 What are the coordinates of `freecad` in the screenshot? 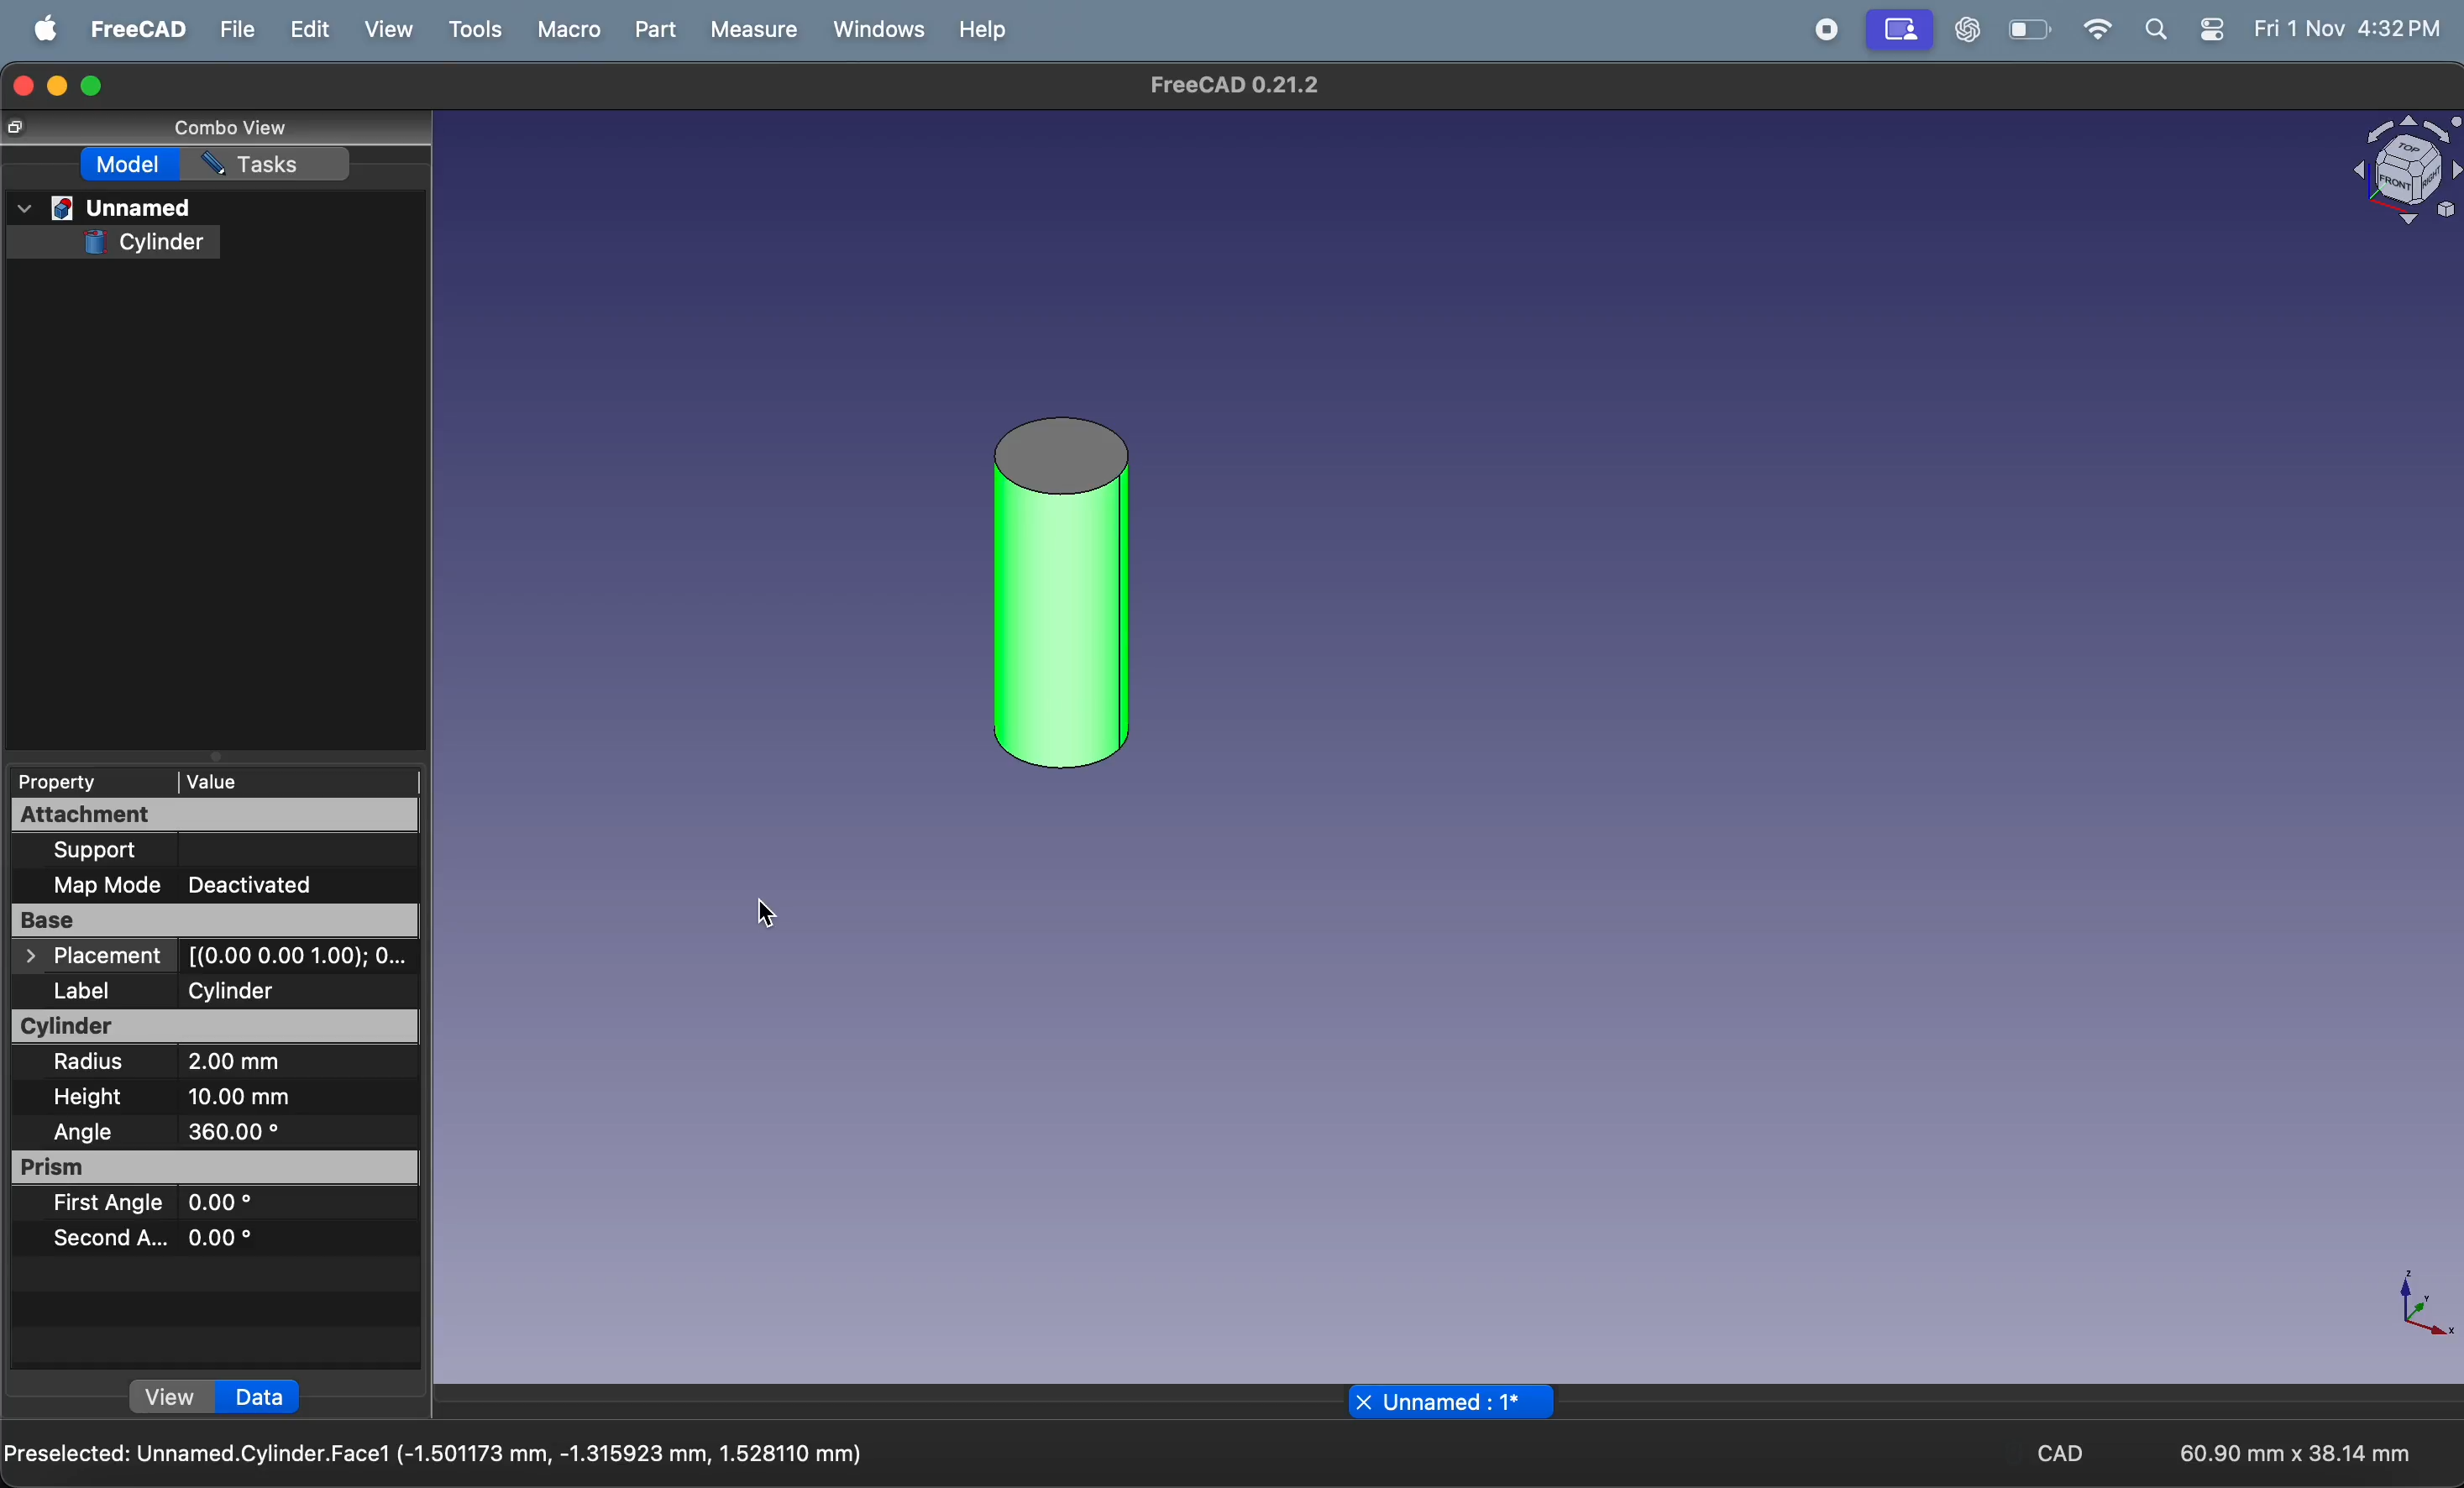 It's located at (130, 28).